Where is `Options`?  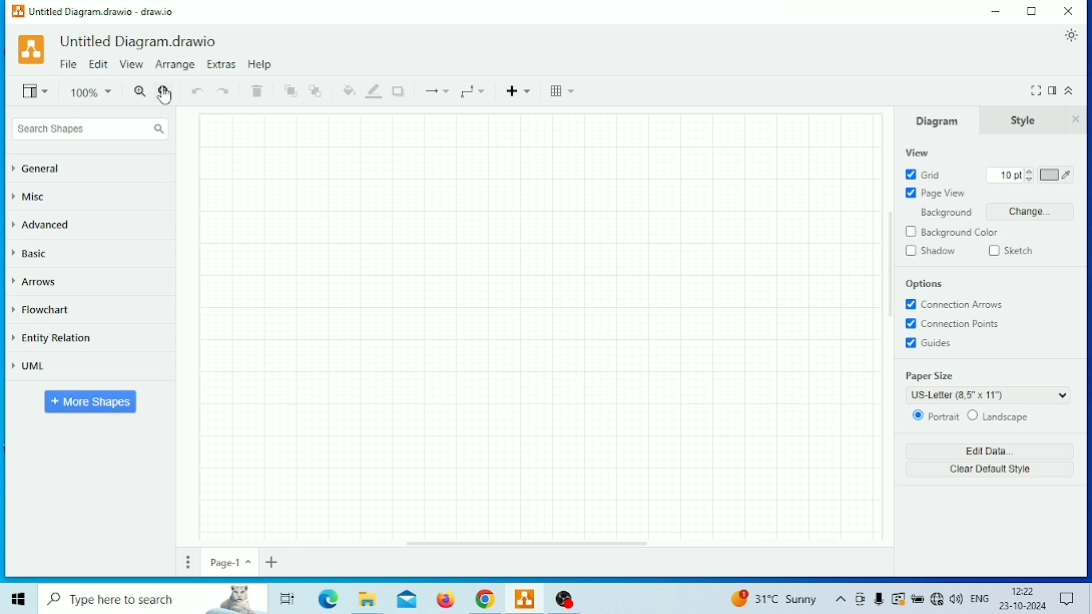
Options is located at coordinates (924, 285).